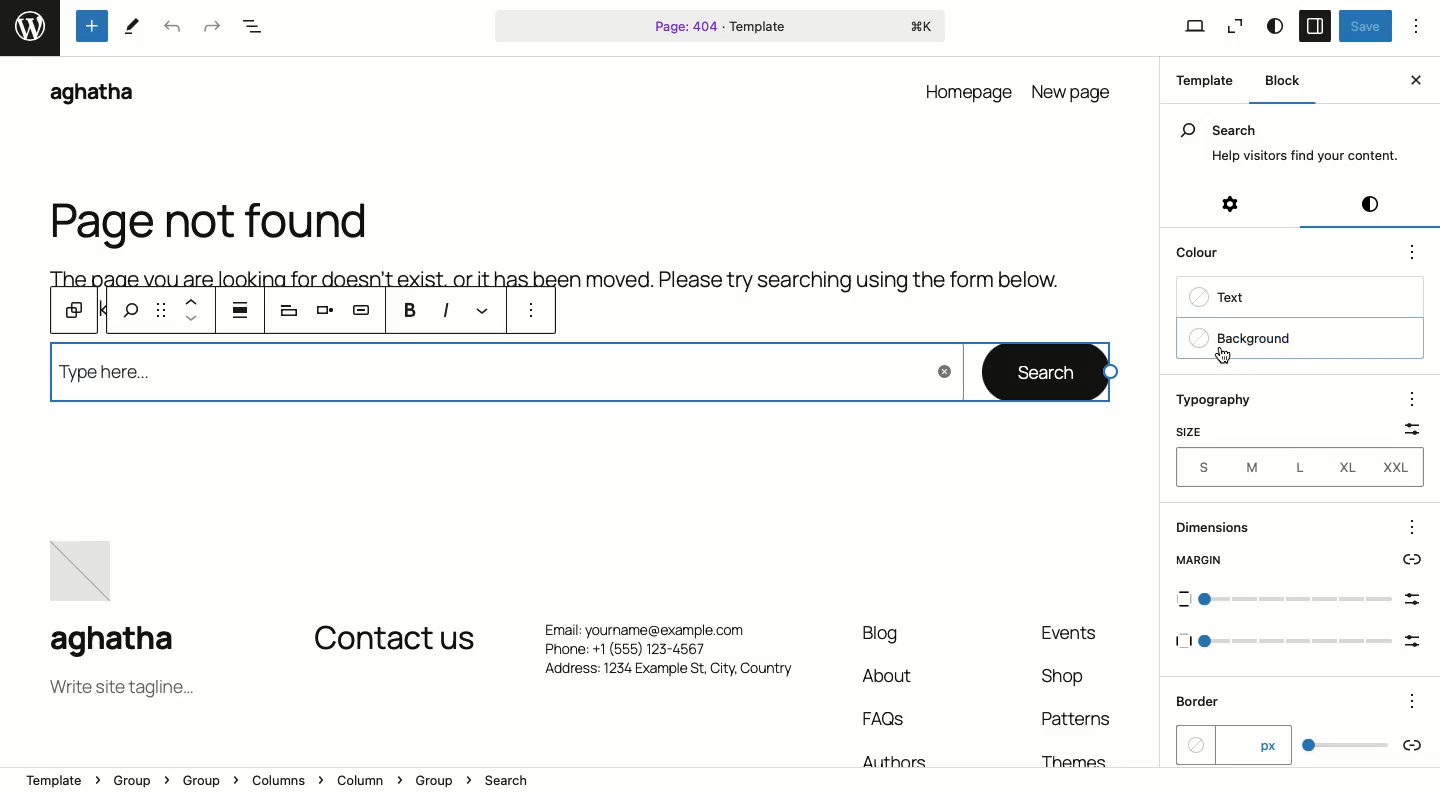 The image size is (1440, 792). I want to click on Themes, so click(1080, 758).